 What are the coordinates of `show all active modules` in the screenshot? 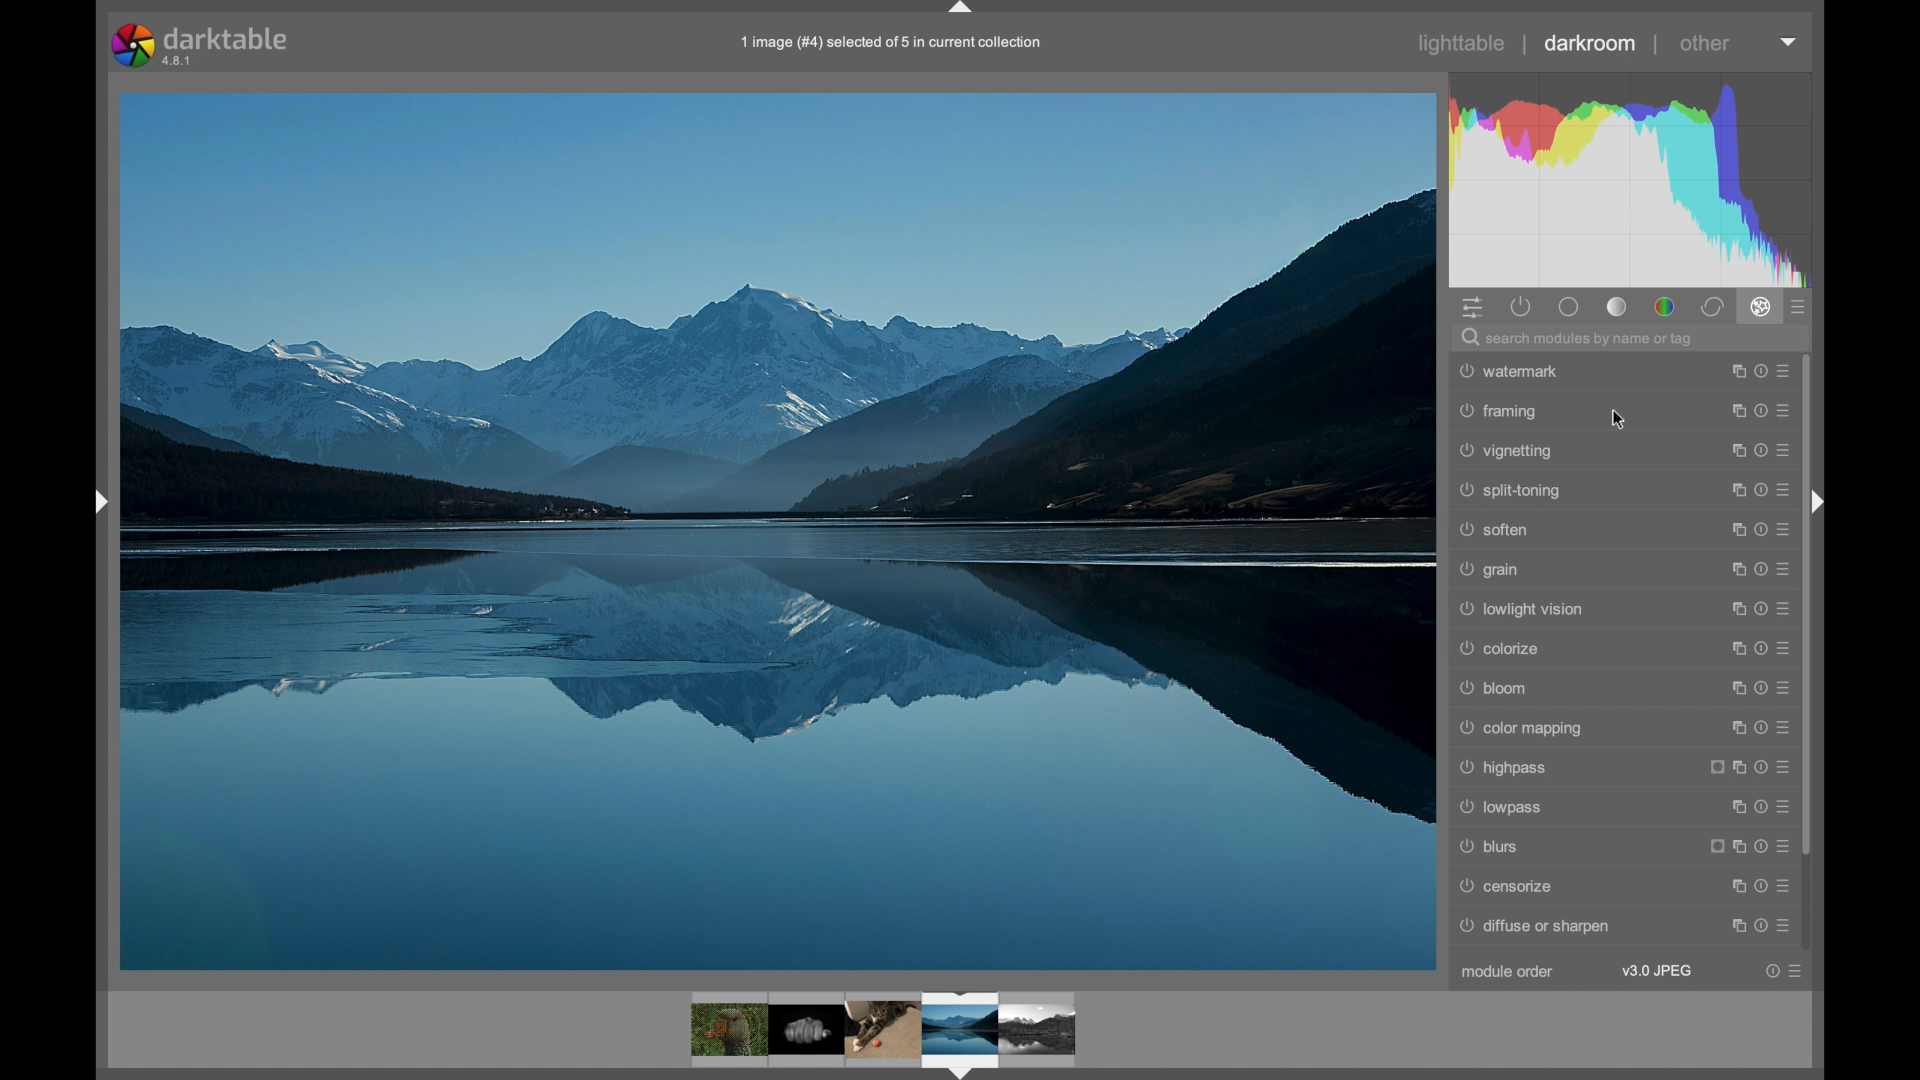 It's located at (1523, 307).